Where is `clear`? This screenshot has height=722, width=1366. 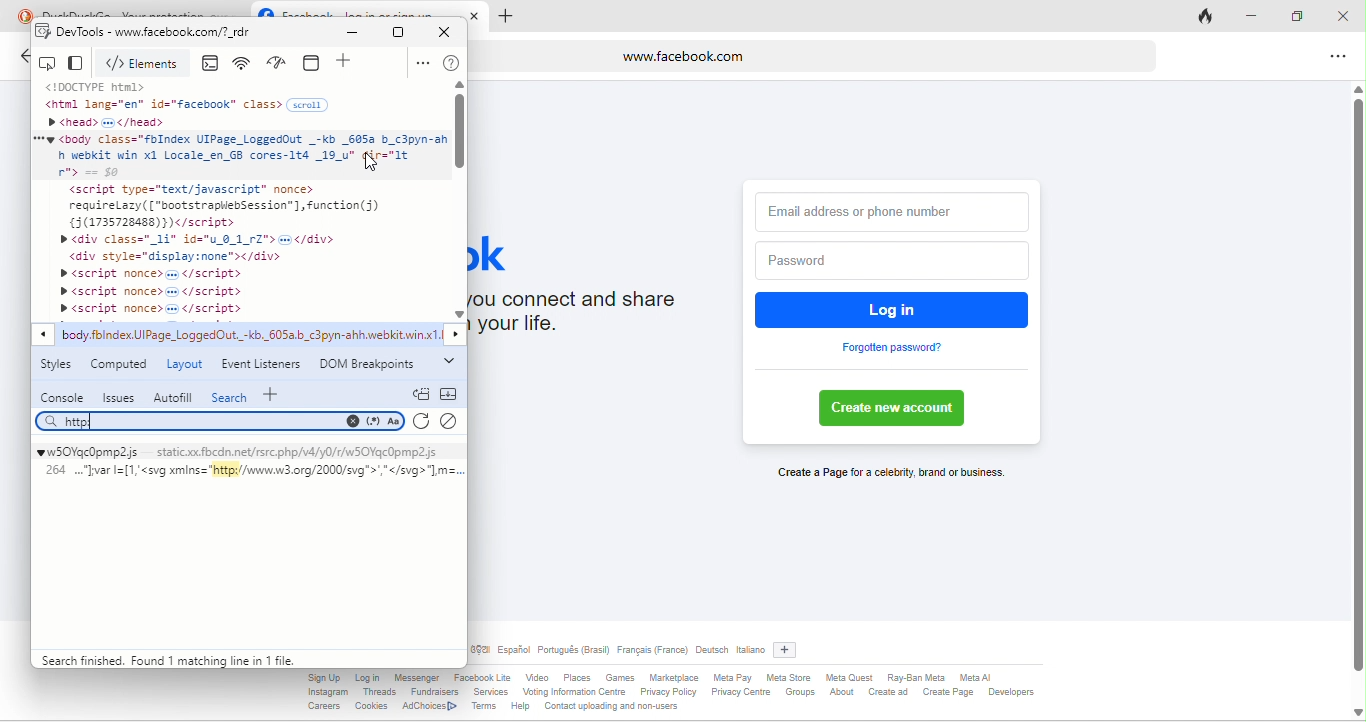 clear is located at coordinates (453, 419).